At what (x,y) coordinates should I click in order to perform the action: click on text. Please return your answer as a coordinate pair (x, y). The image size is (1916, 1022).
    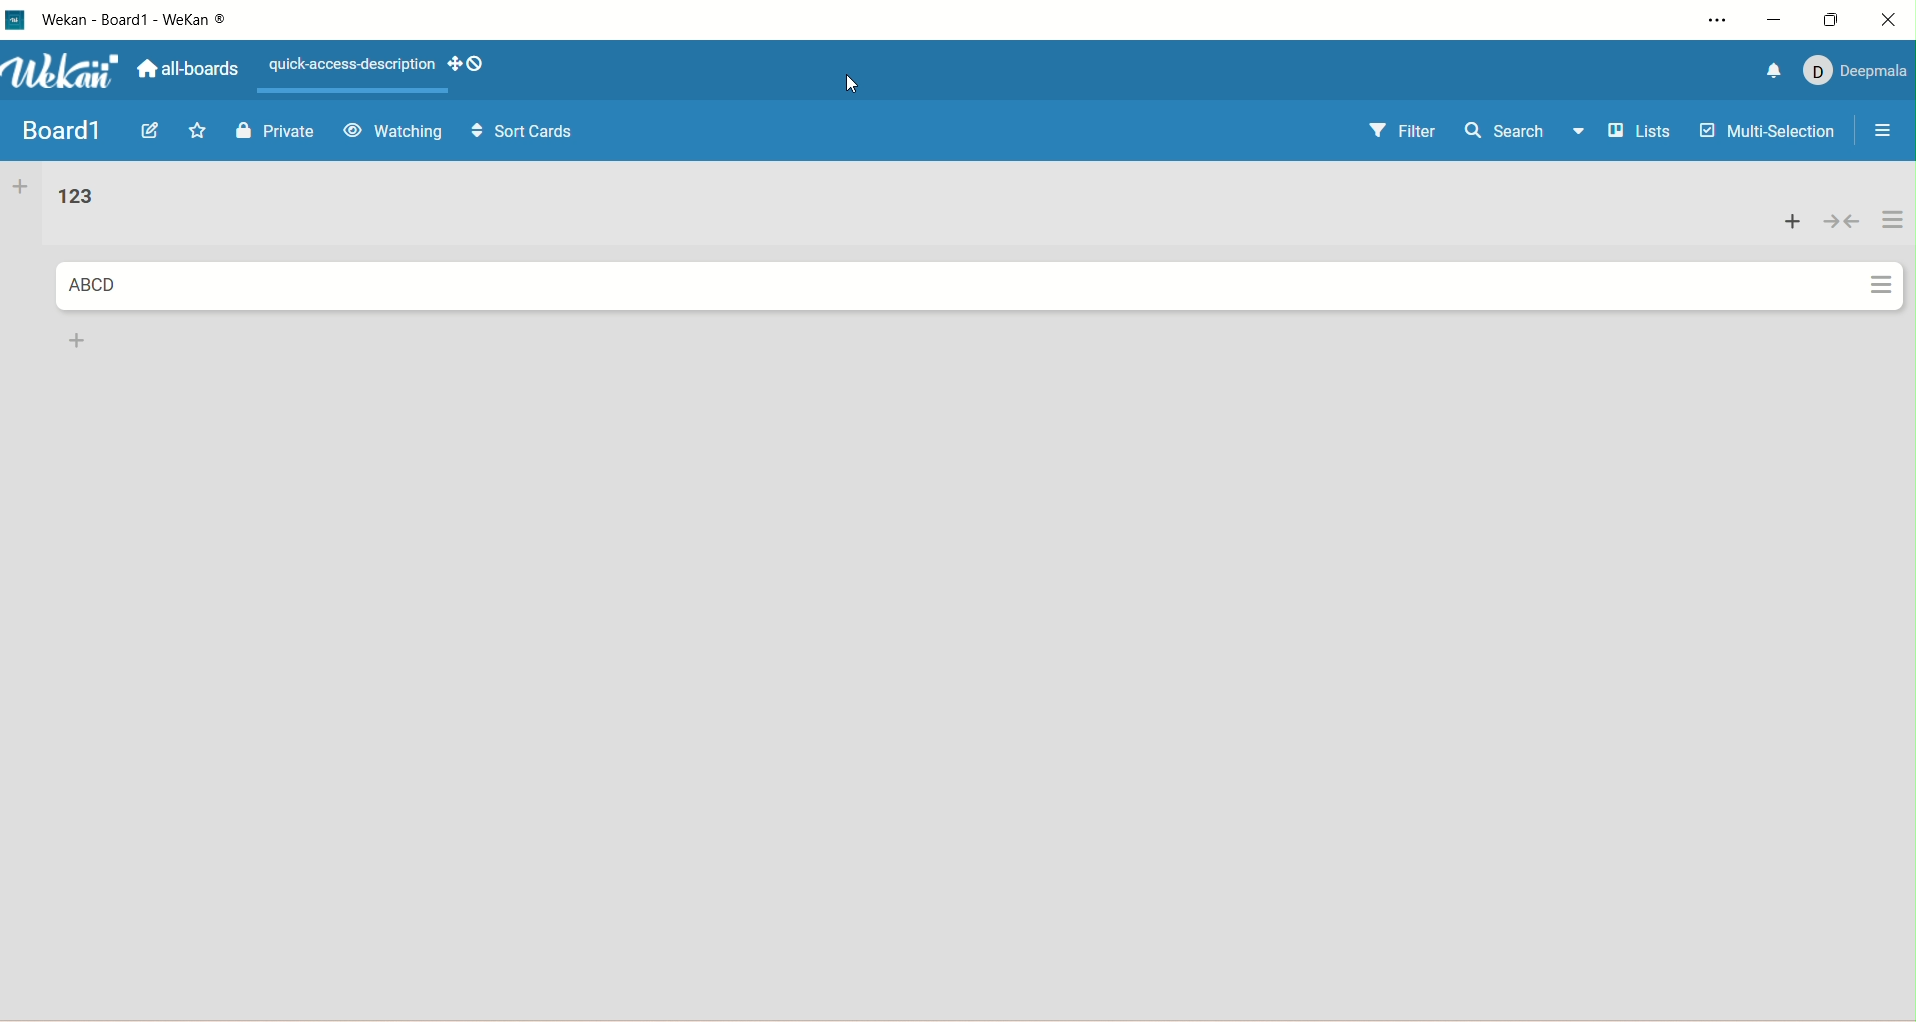
    Looking at the image, I should click on (347, 66).